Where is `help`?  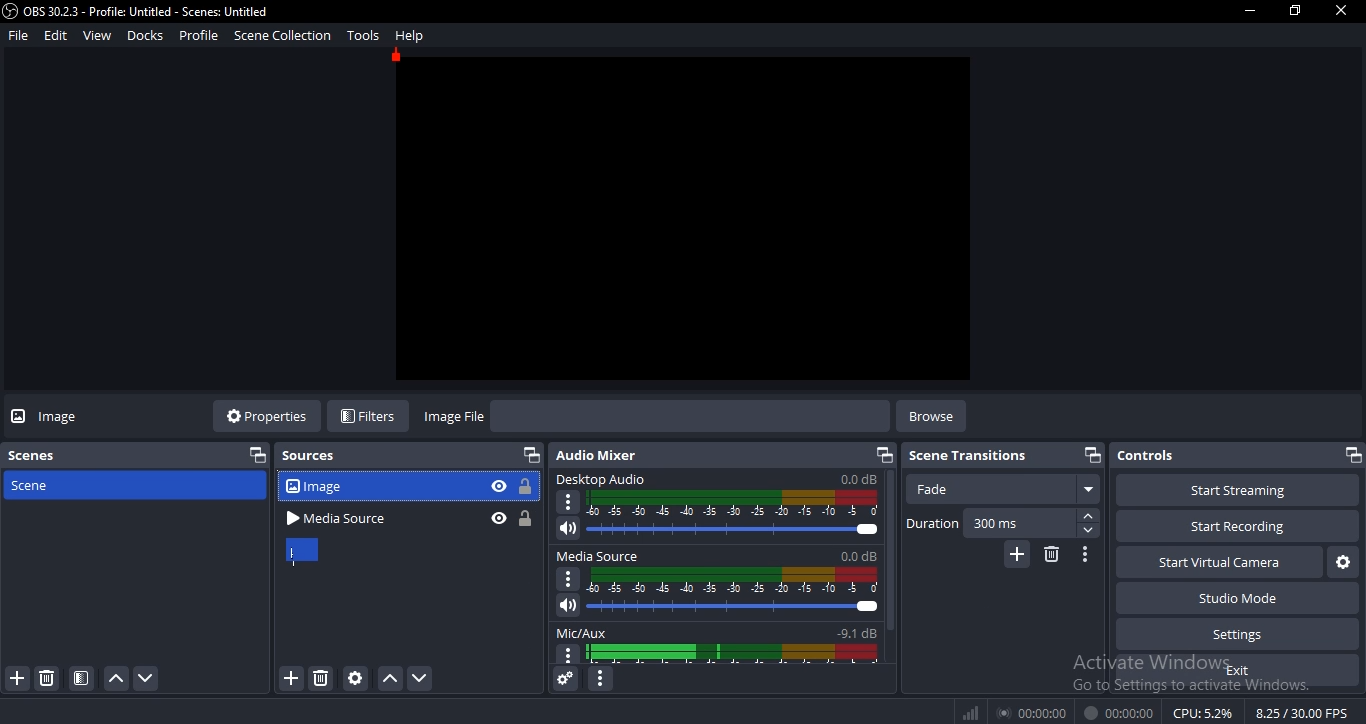
help is located at coordinates (407, 36).